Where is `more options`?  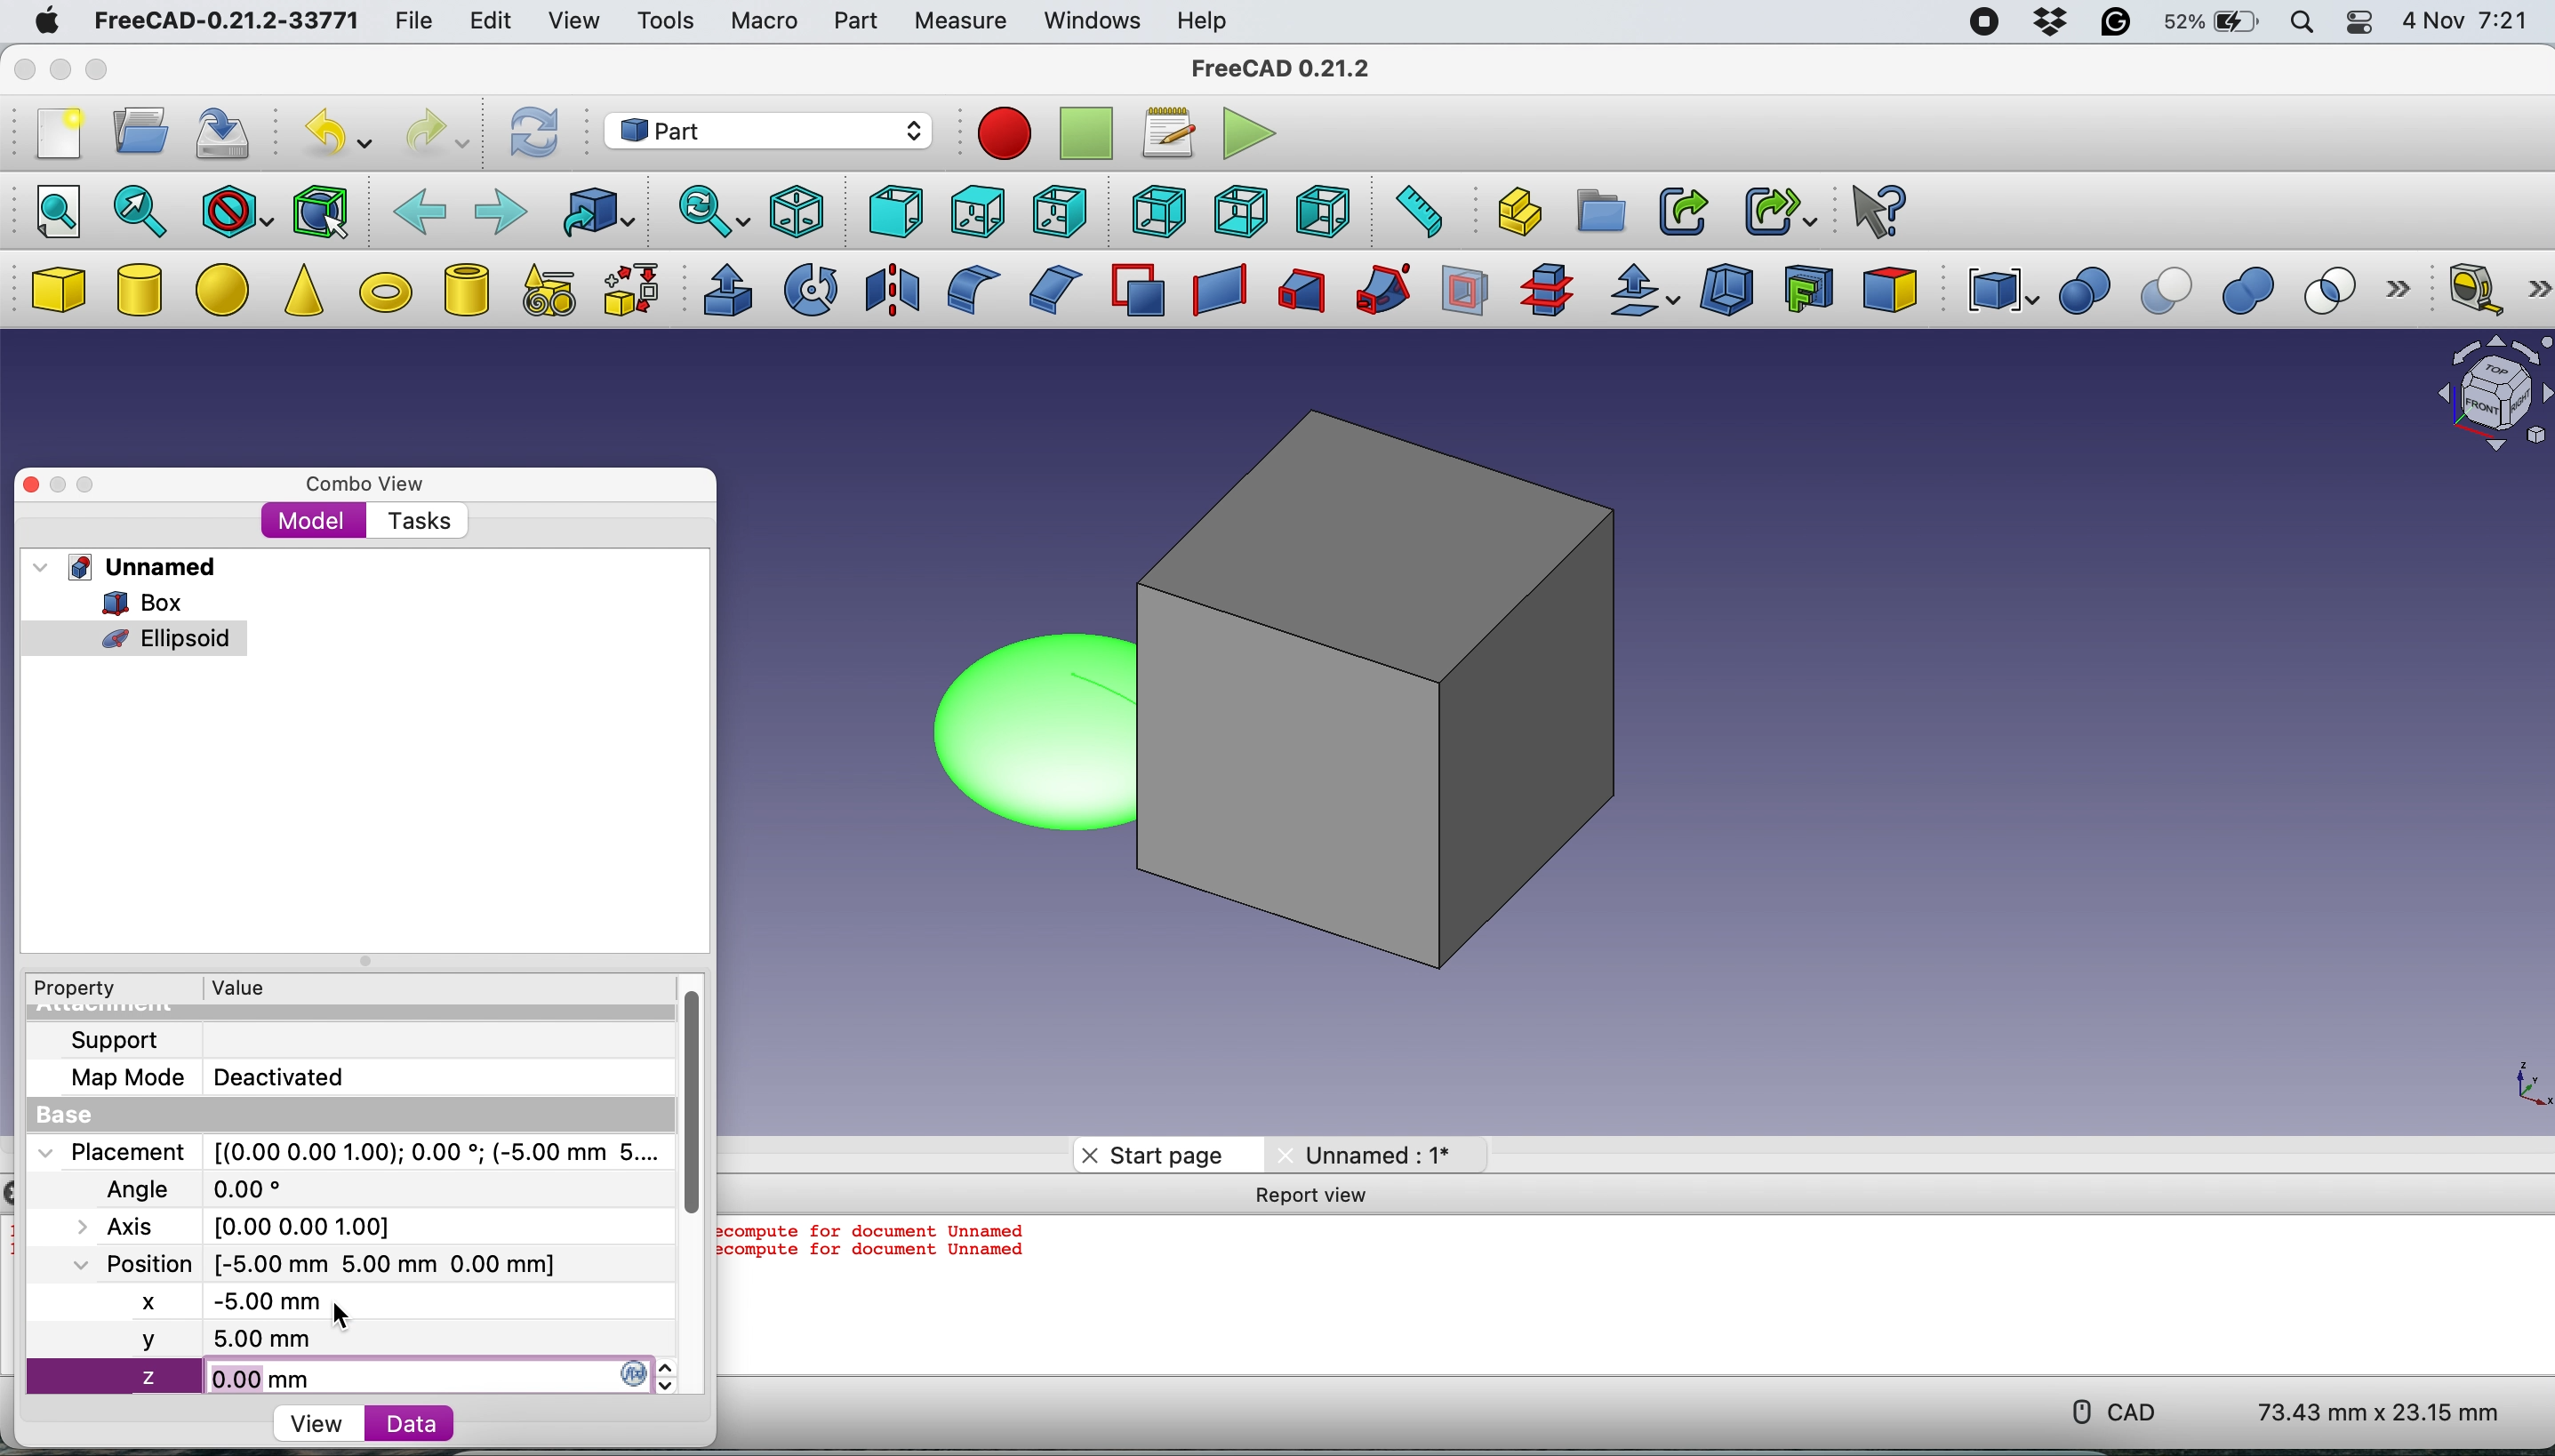 more options is located at coordinates (2539, 288).